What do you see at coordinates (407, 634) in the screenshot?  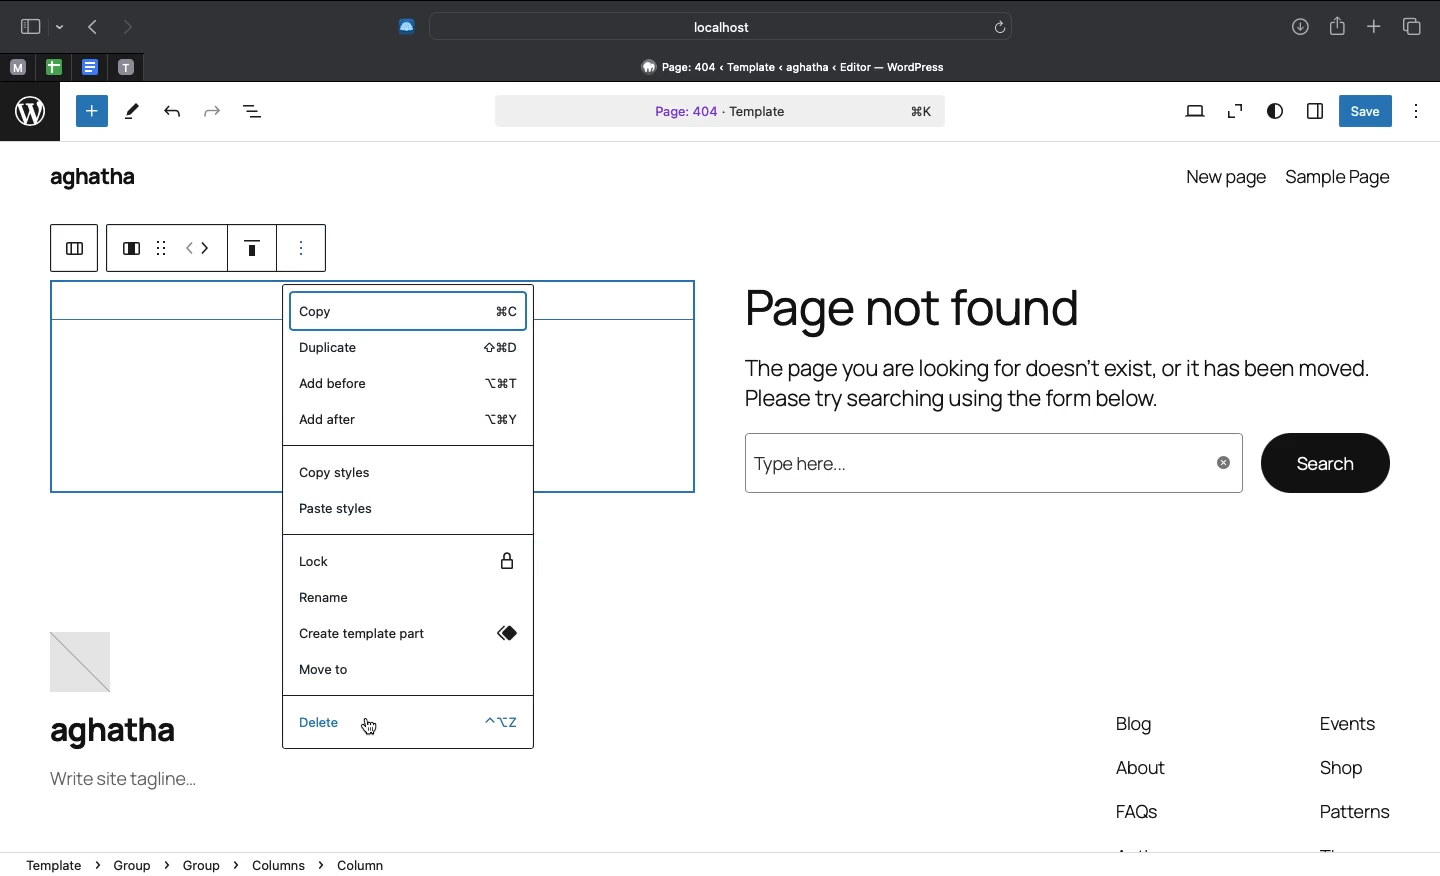 I see `create template part` at bounding box center [407, 634].